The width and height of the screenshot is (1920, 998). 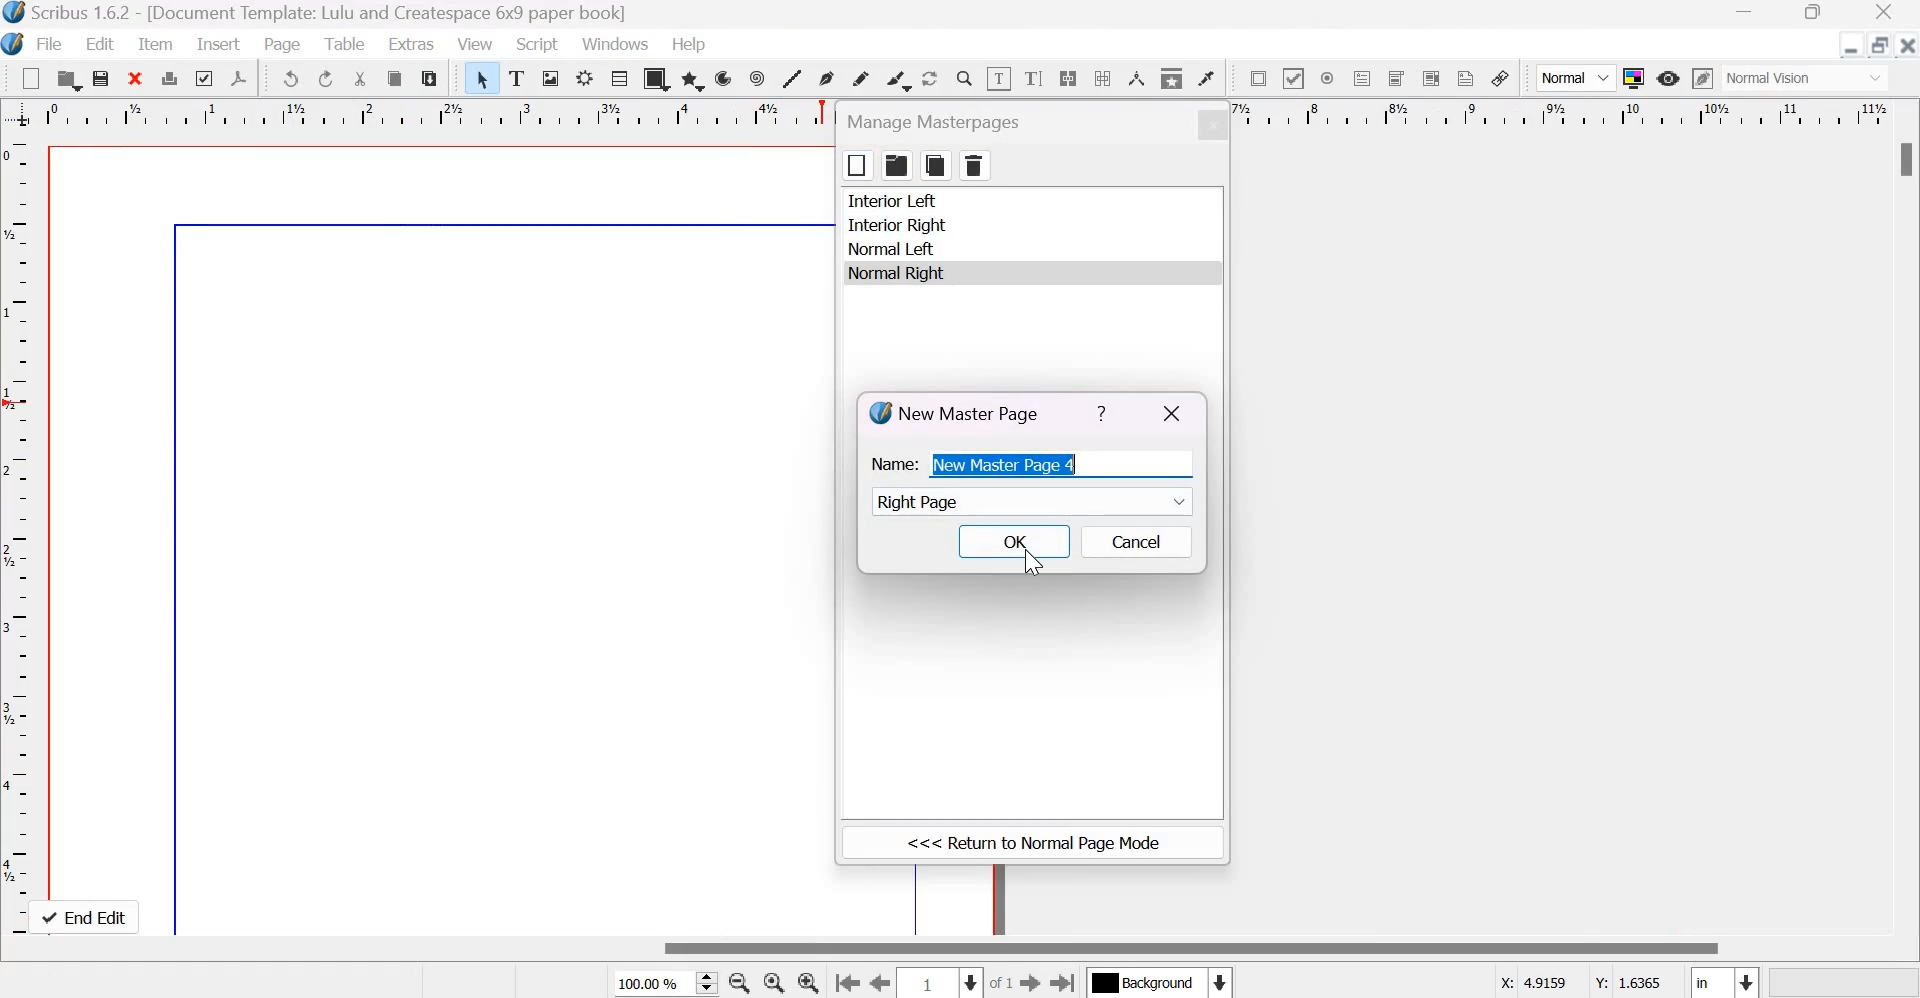 What do you see at coordinates (898, 273) in the screenshot?
I see `normal right` at bounding box center [898, 273].